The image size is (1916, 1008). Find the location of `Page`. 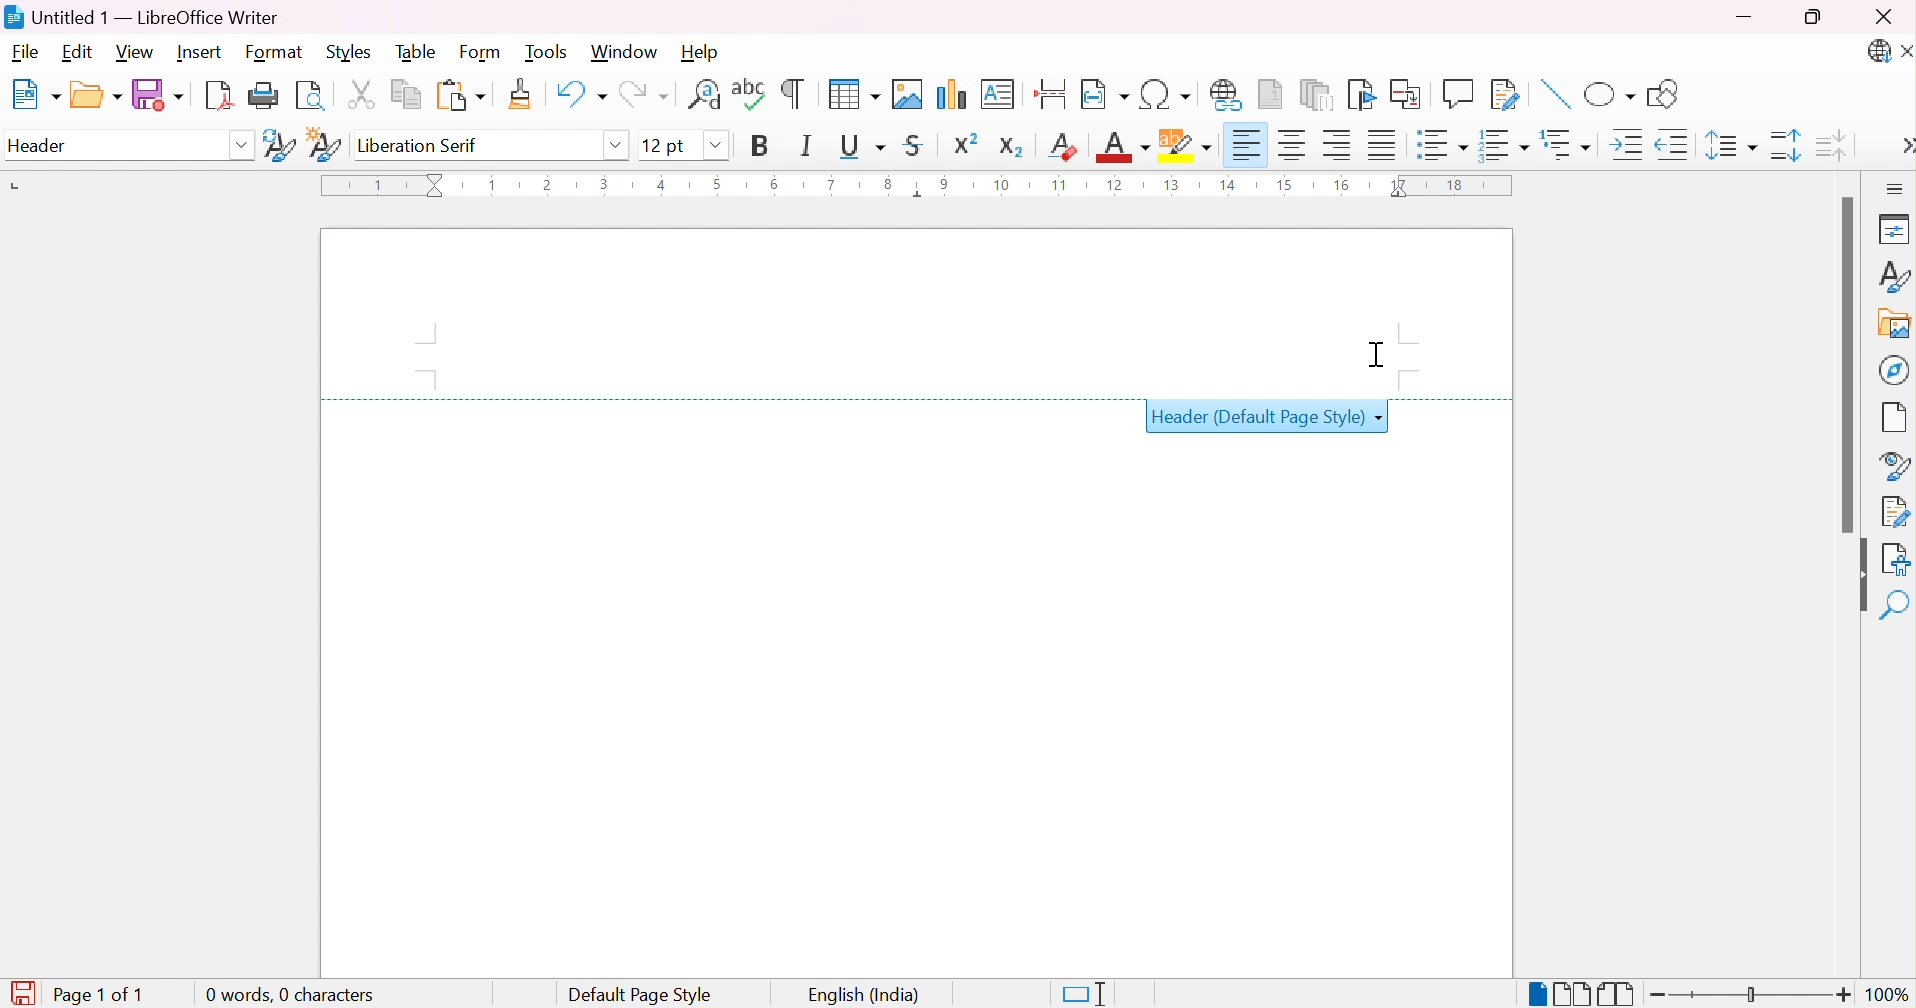

Page is located at coordinates (1897, 420).